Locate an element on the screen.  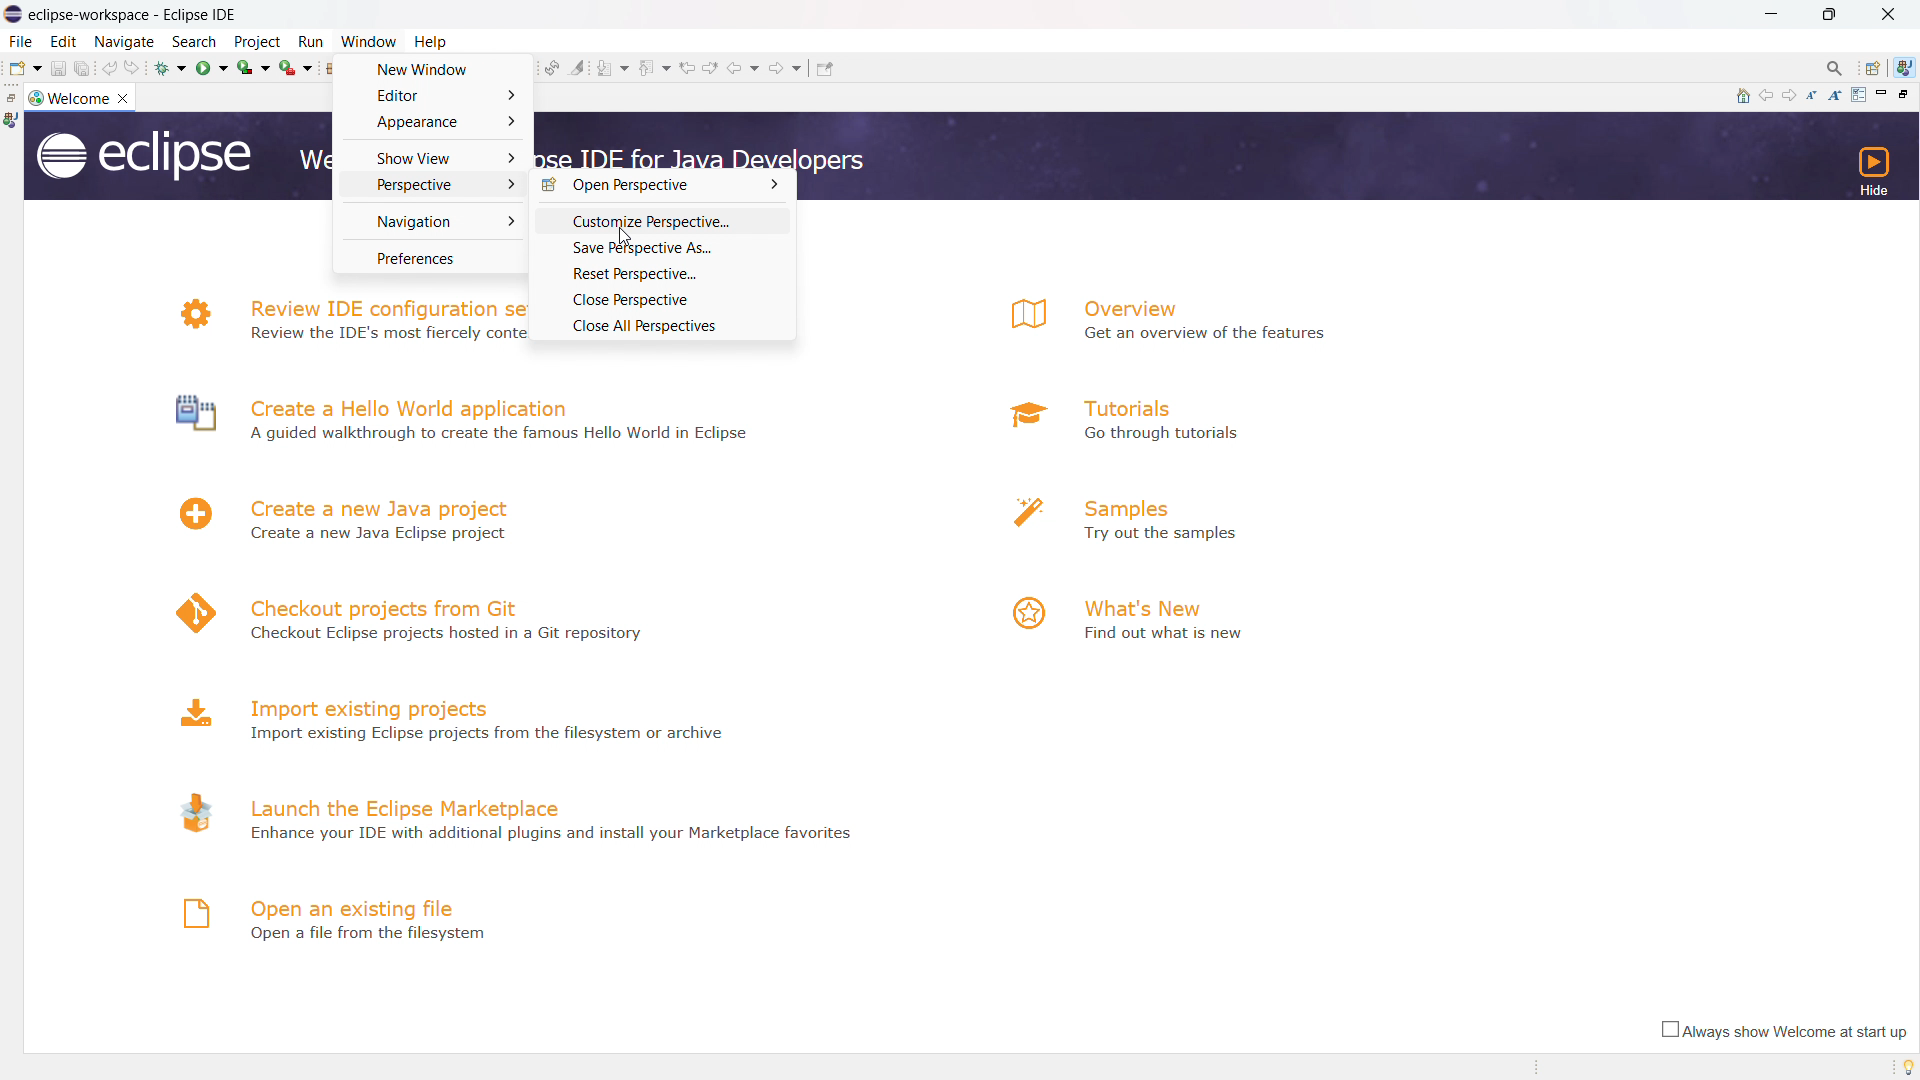
open an existing file is located at coordinates (354, 907).